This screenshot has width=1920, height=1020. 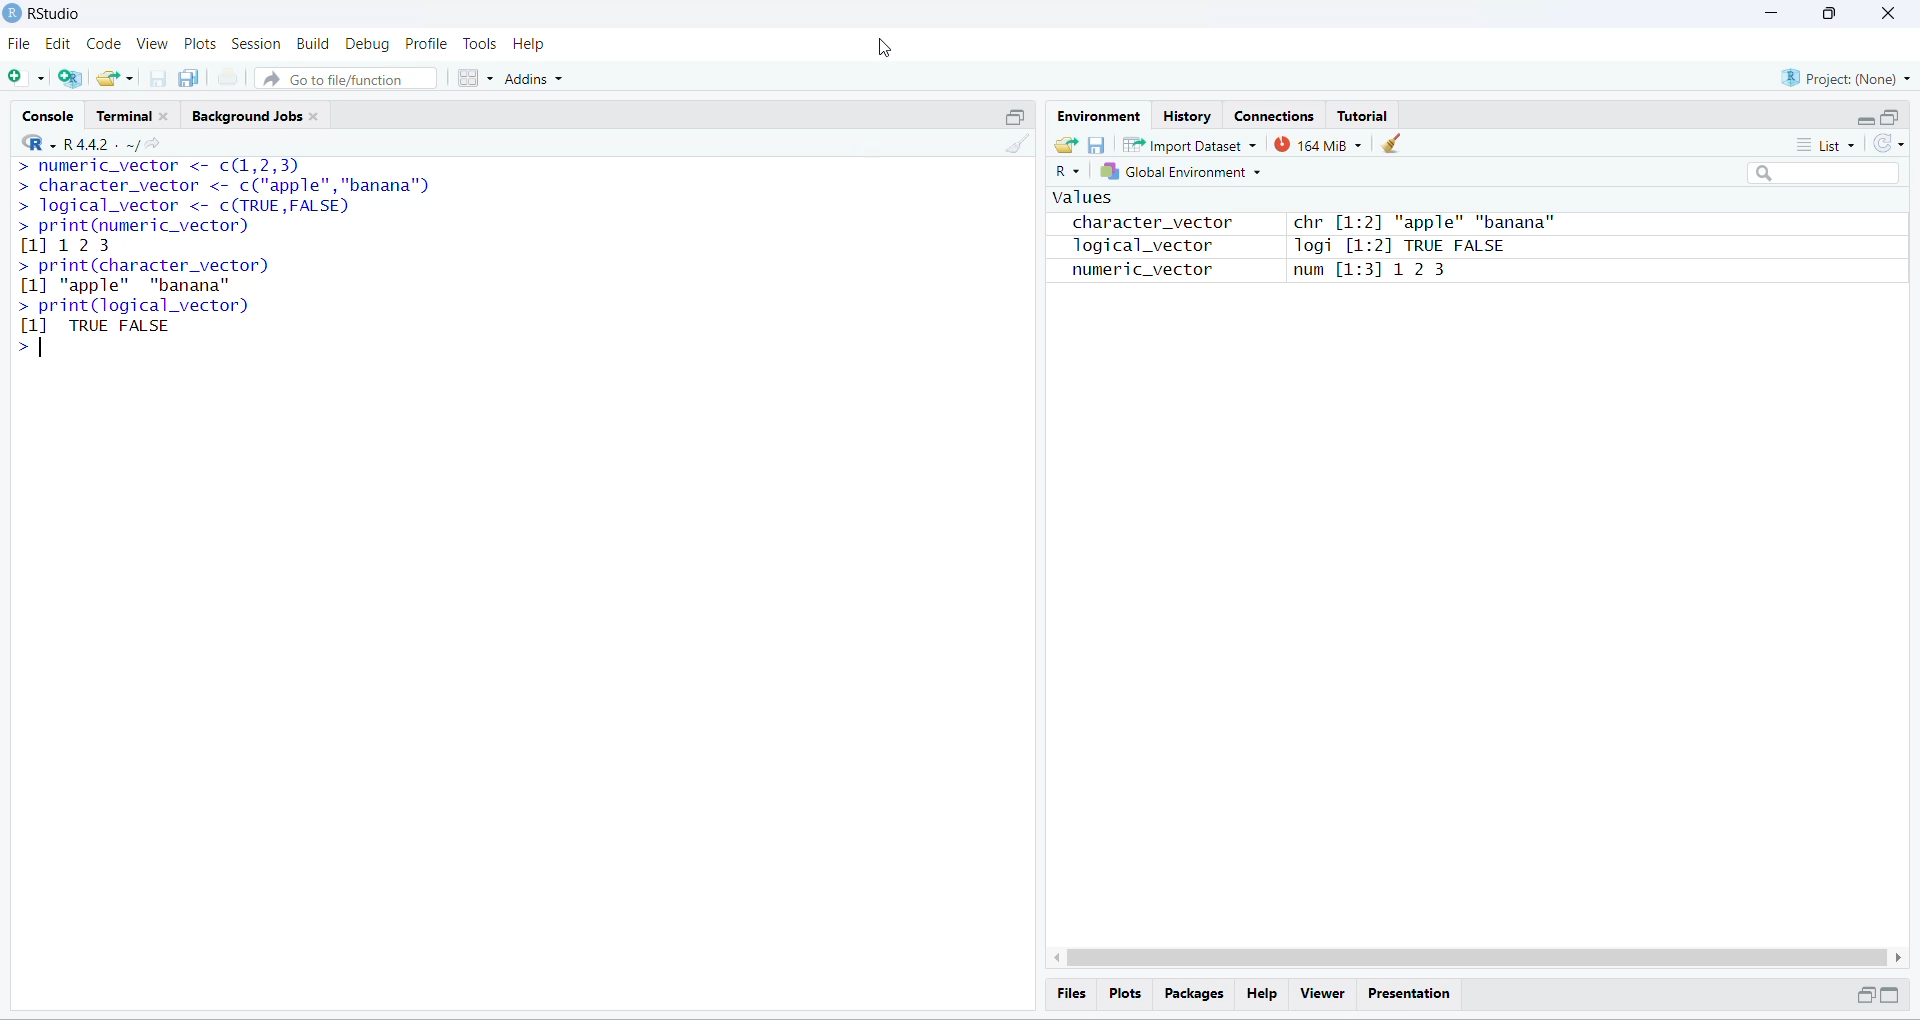 What do you see at coordinates (1323, 994) in the screenshot?
I see `Viewer` at bounding box center [1323, 994].